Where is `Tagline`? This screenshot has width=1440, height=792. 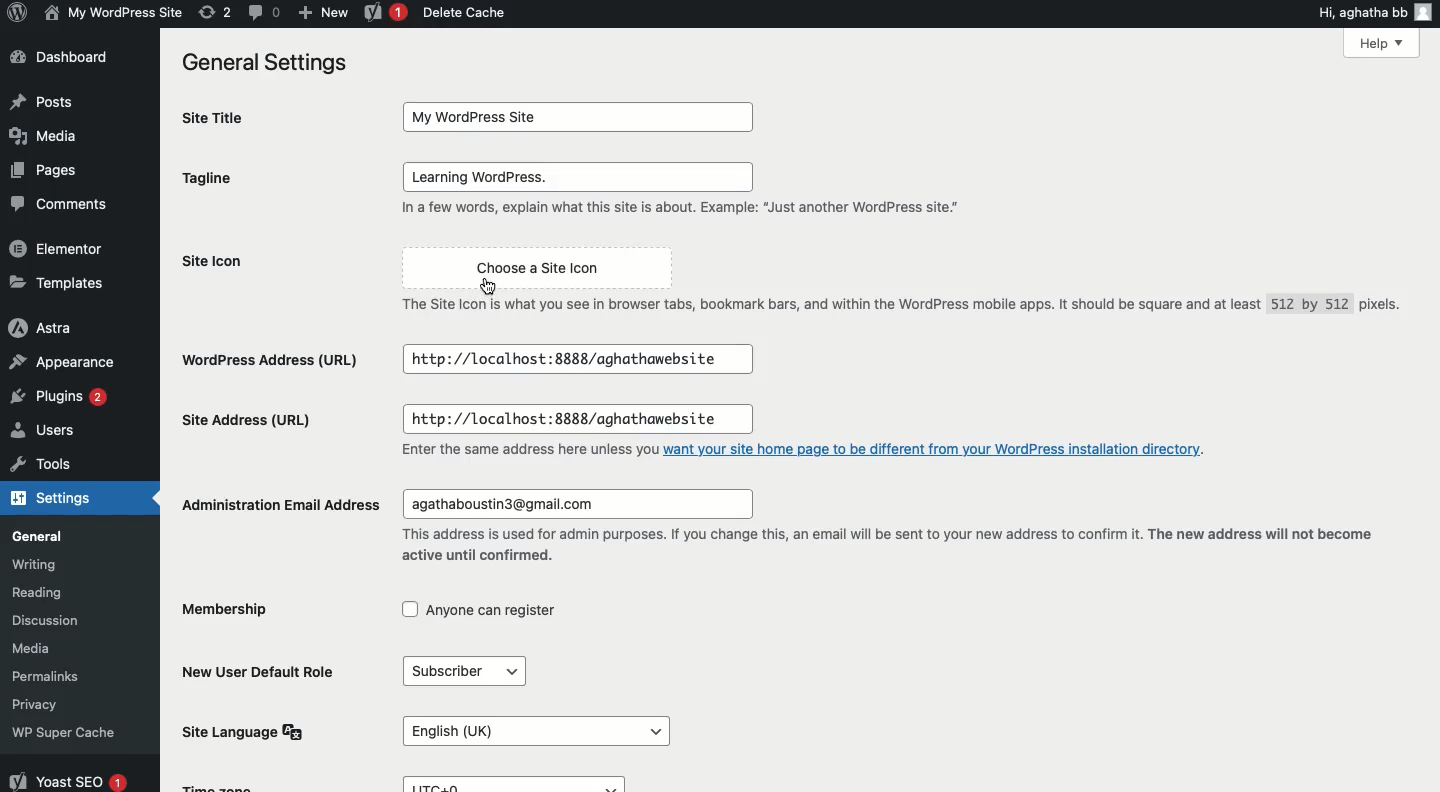 Tagline is located at coordinates (224, 179).